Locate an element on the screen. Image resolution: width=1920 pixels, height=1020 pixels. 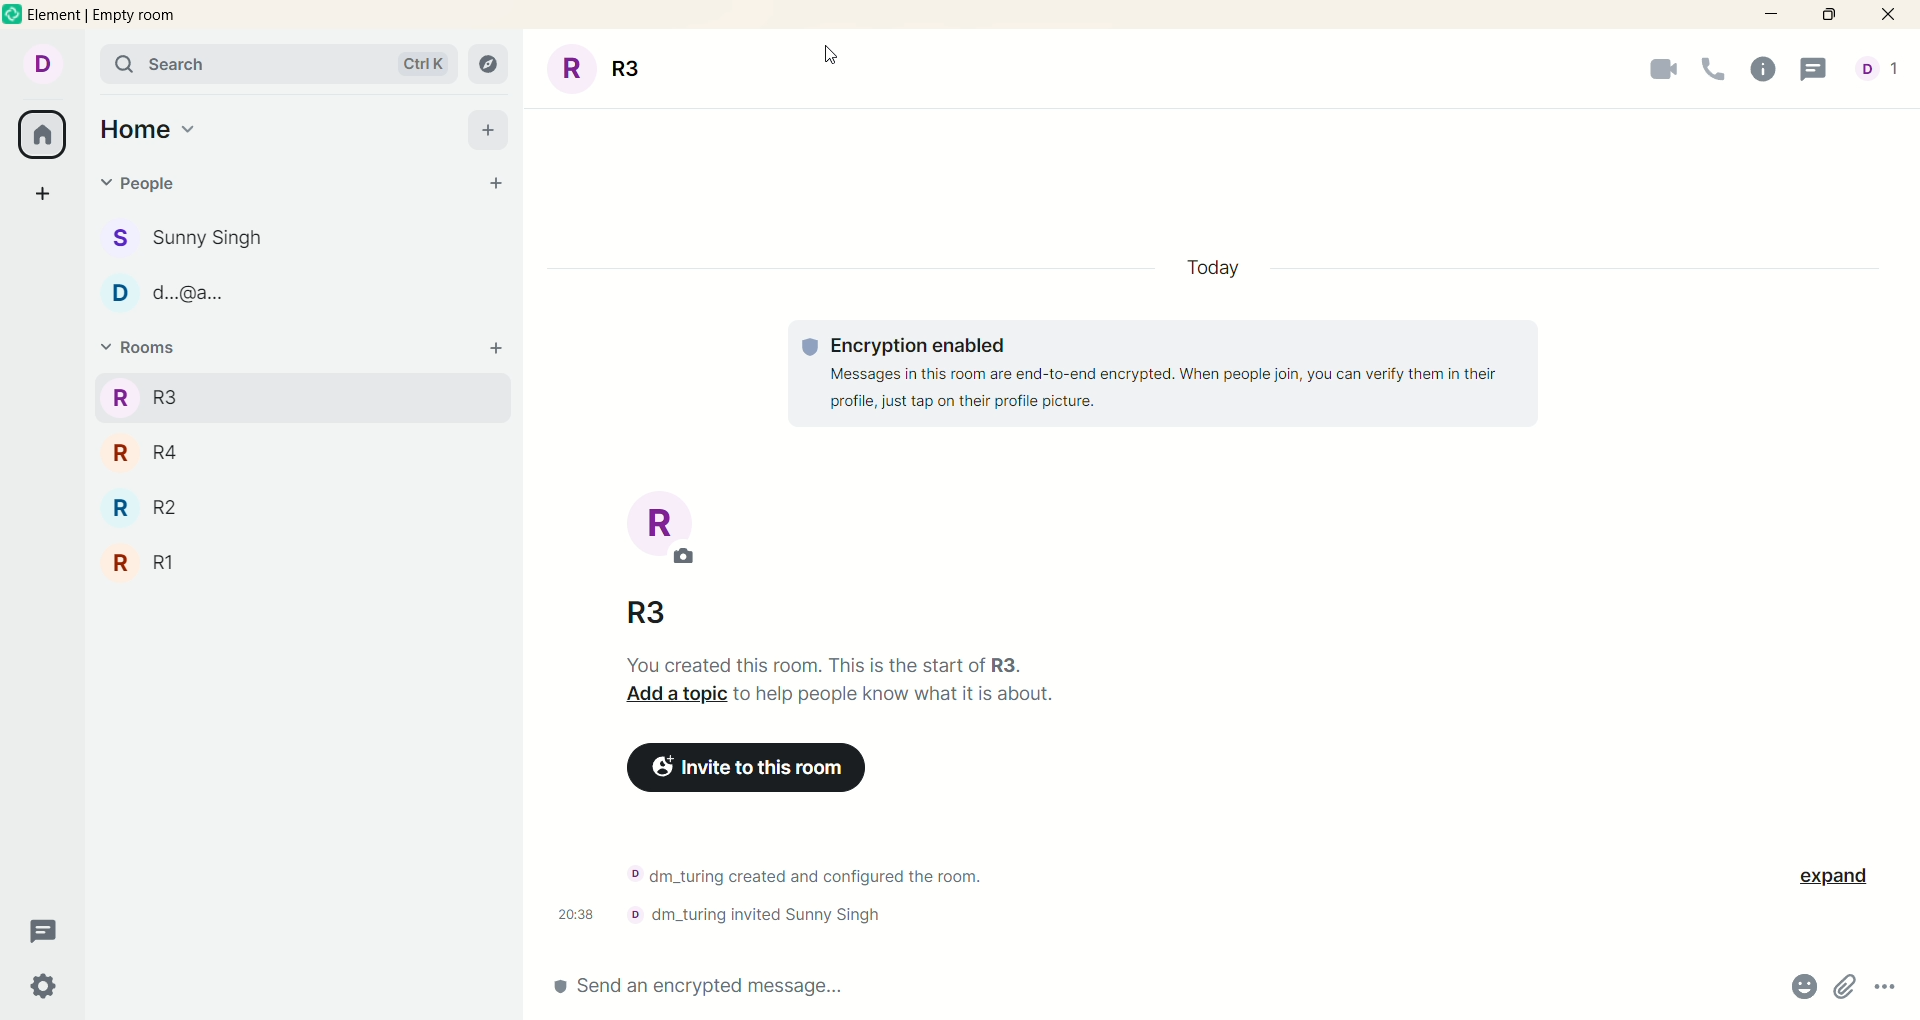
today is located at coordinates (1219, 269).